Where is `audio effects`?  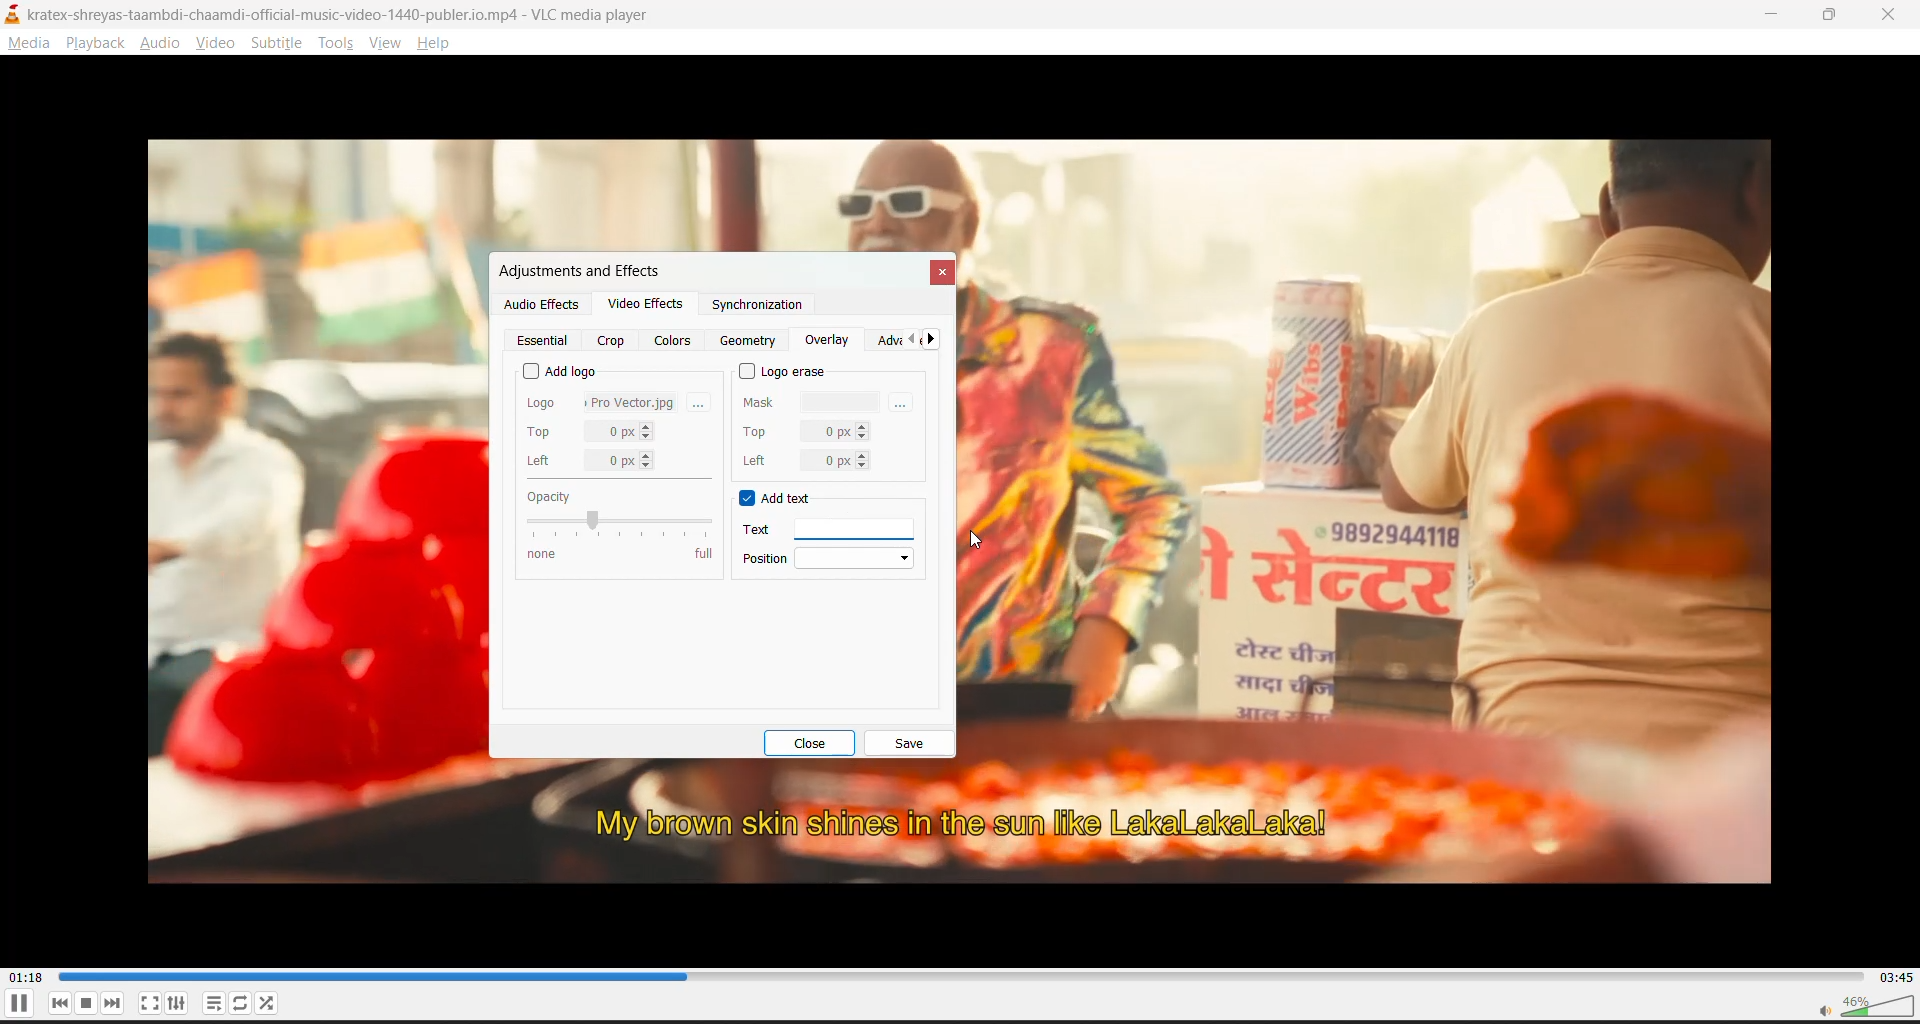 audio effects is located at coordinates (541, 304).